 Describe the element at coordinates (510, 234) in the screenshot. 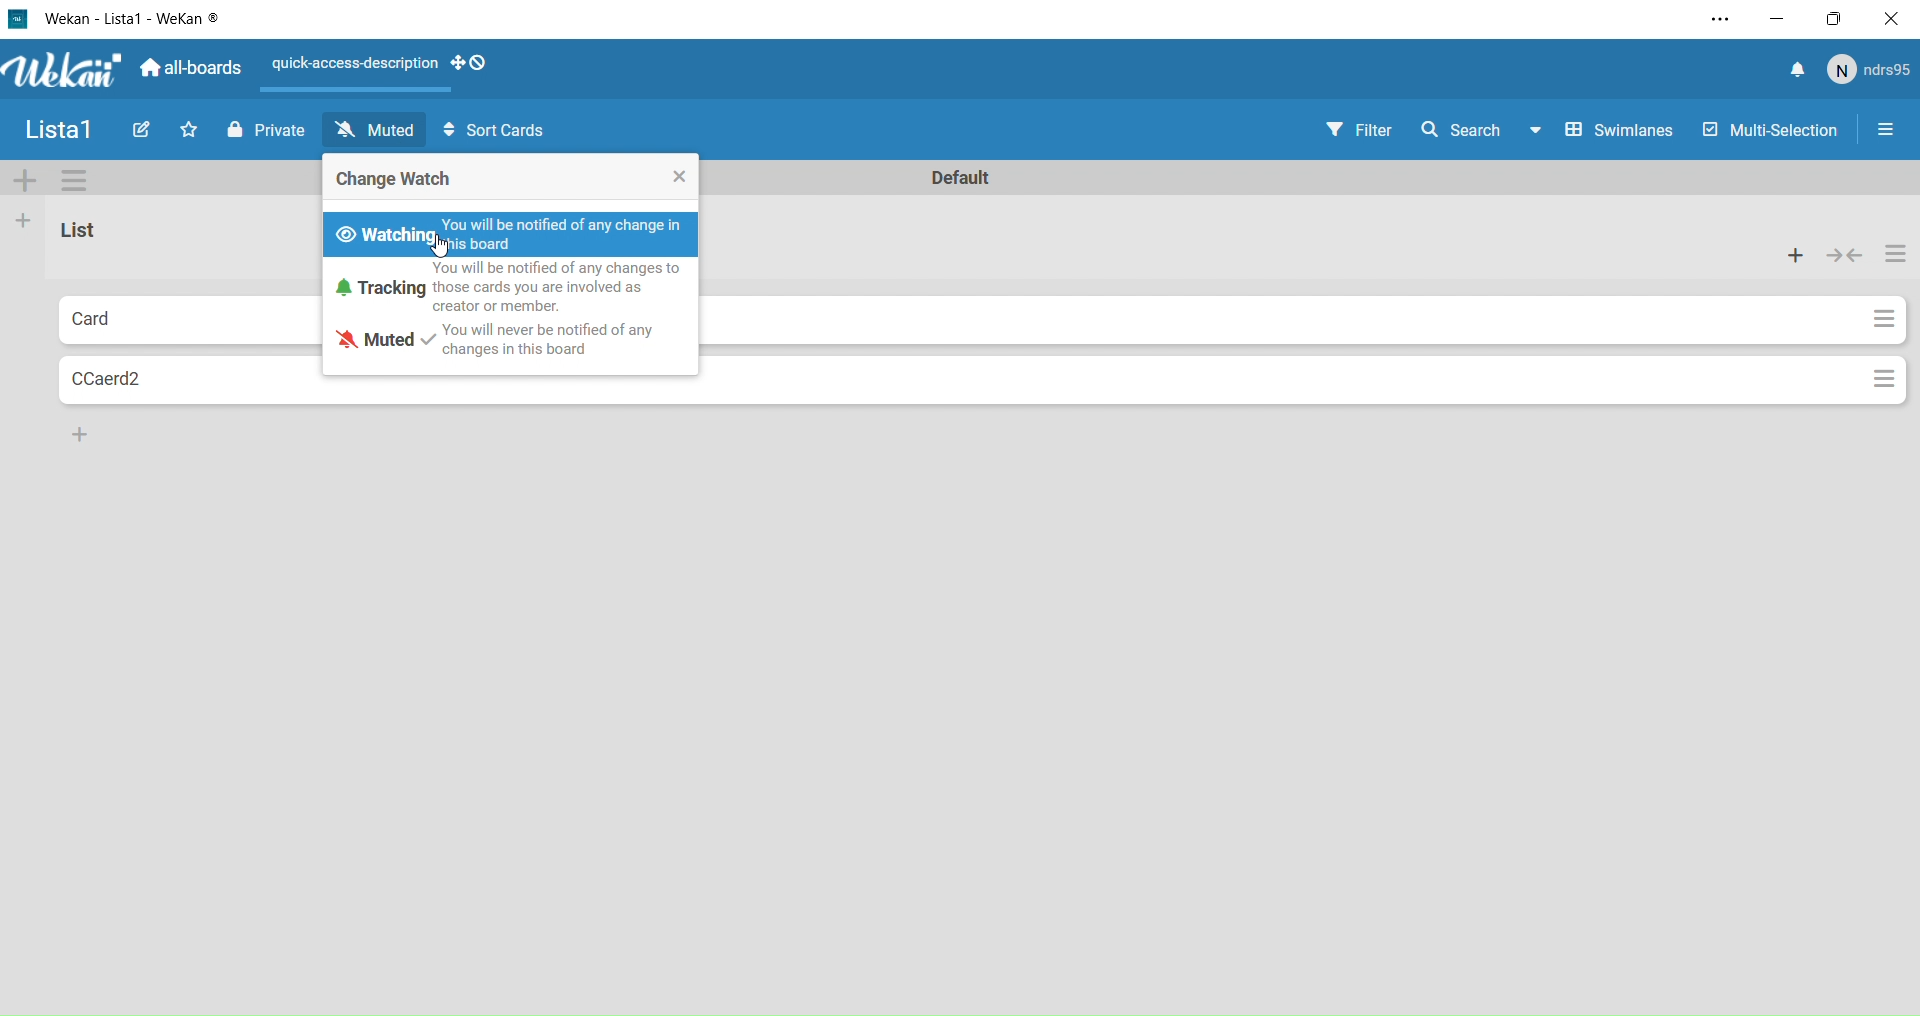

I see `Watching` at that location.